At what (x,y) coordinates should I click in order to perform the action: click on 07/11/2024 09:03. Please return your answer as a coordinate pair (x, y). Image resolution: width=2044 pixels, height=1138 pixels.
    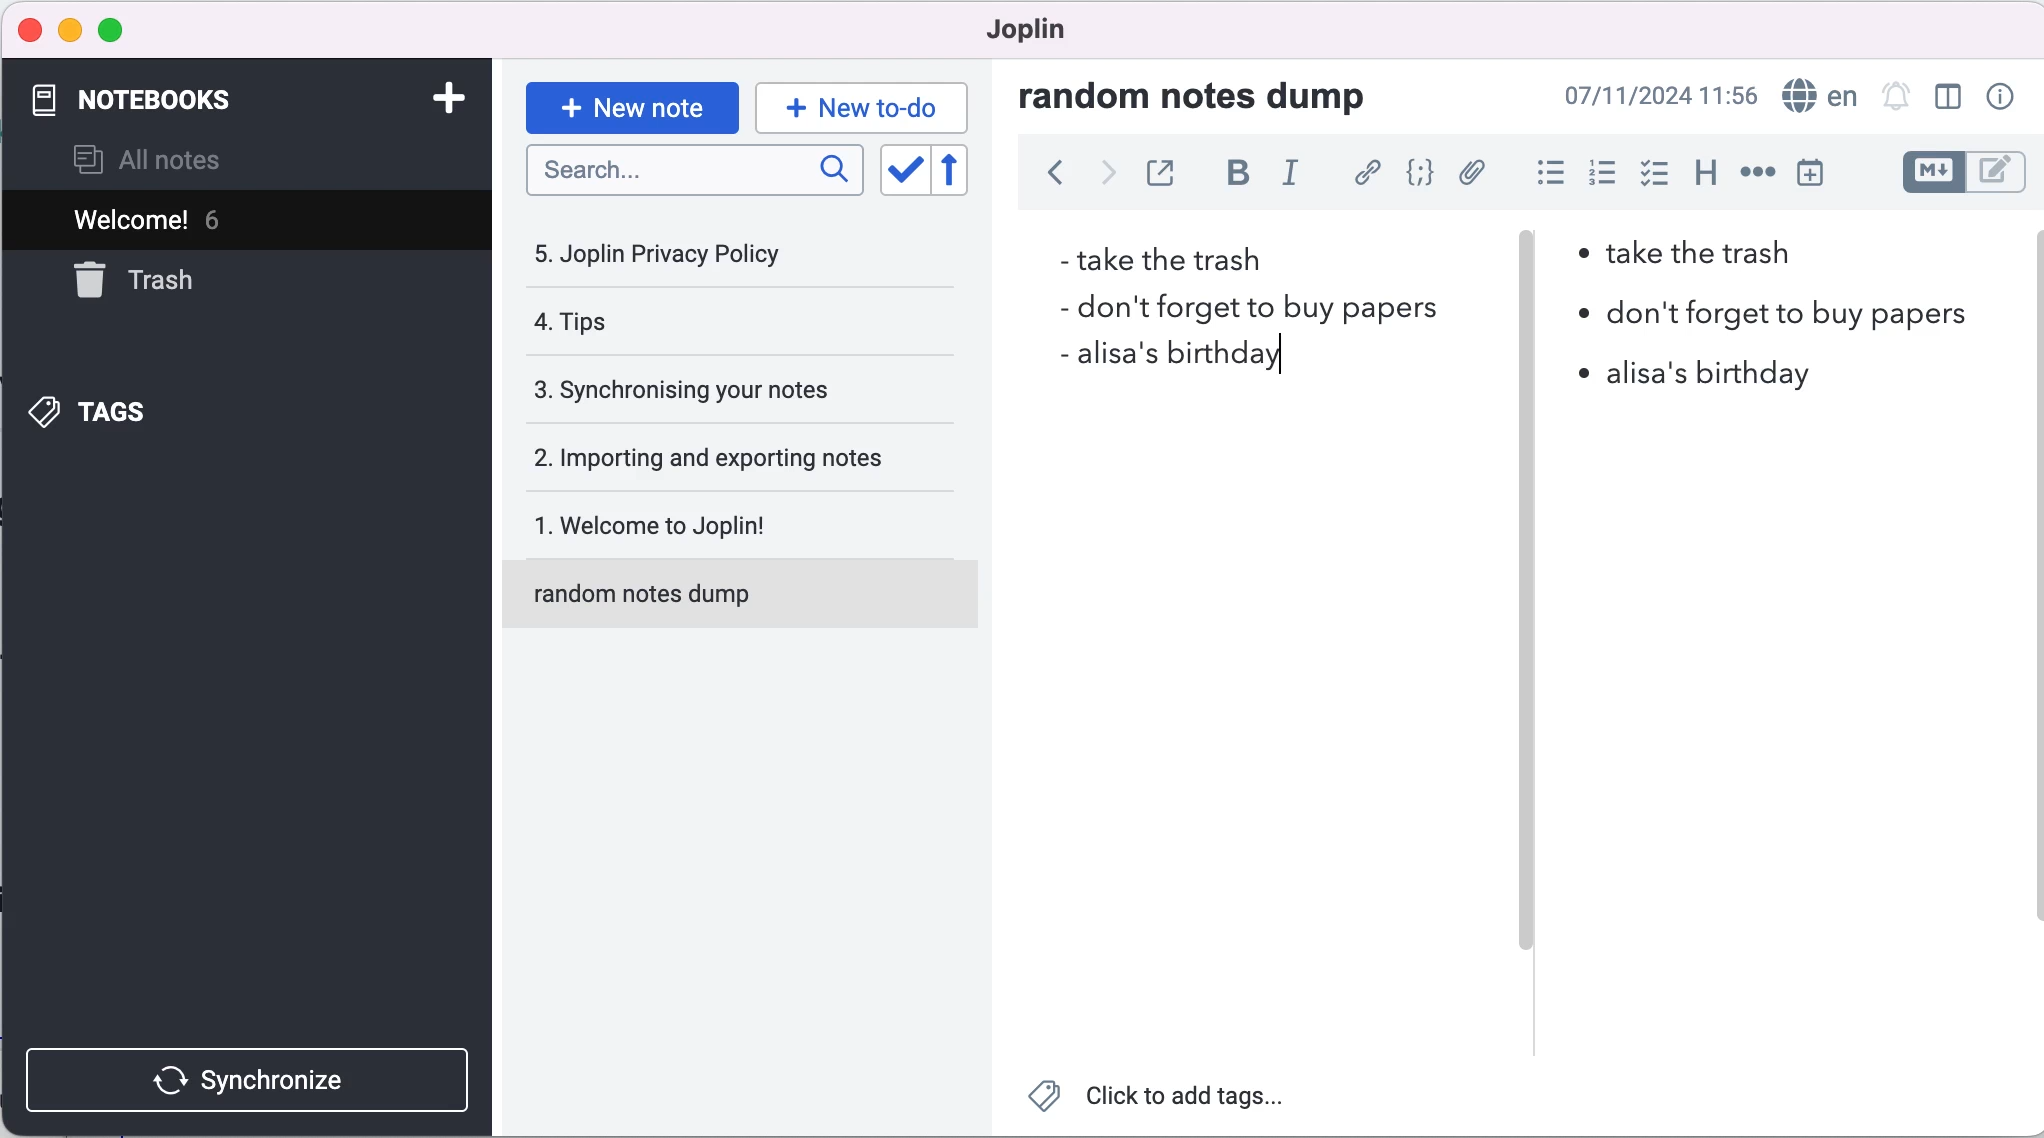
    Looking at the image, I should click on (1661, 96).